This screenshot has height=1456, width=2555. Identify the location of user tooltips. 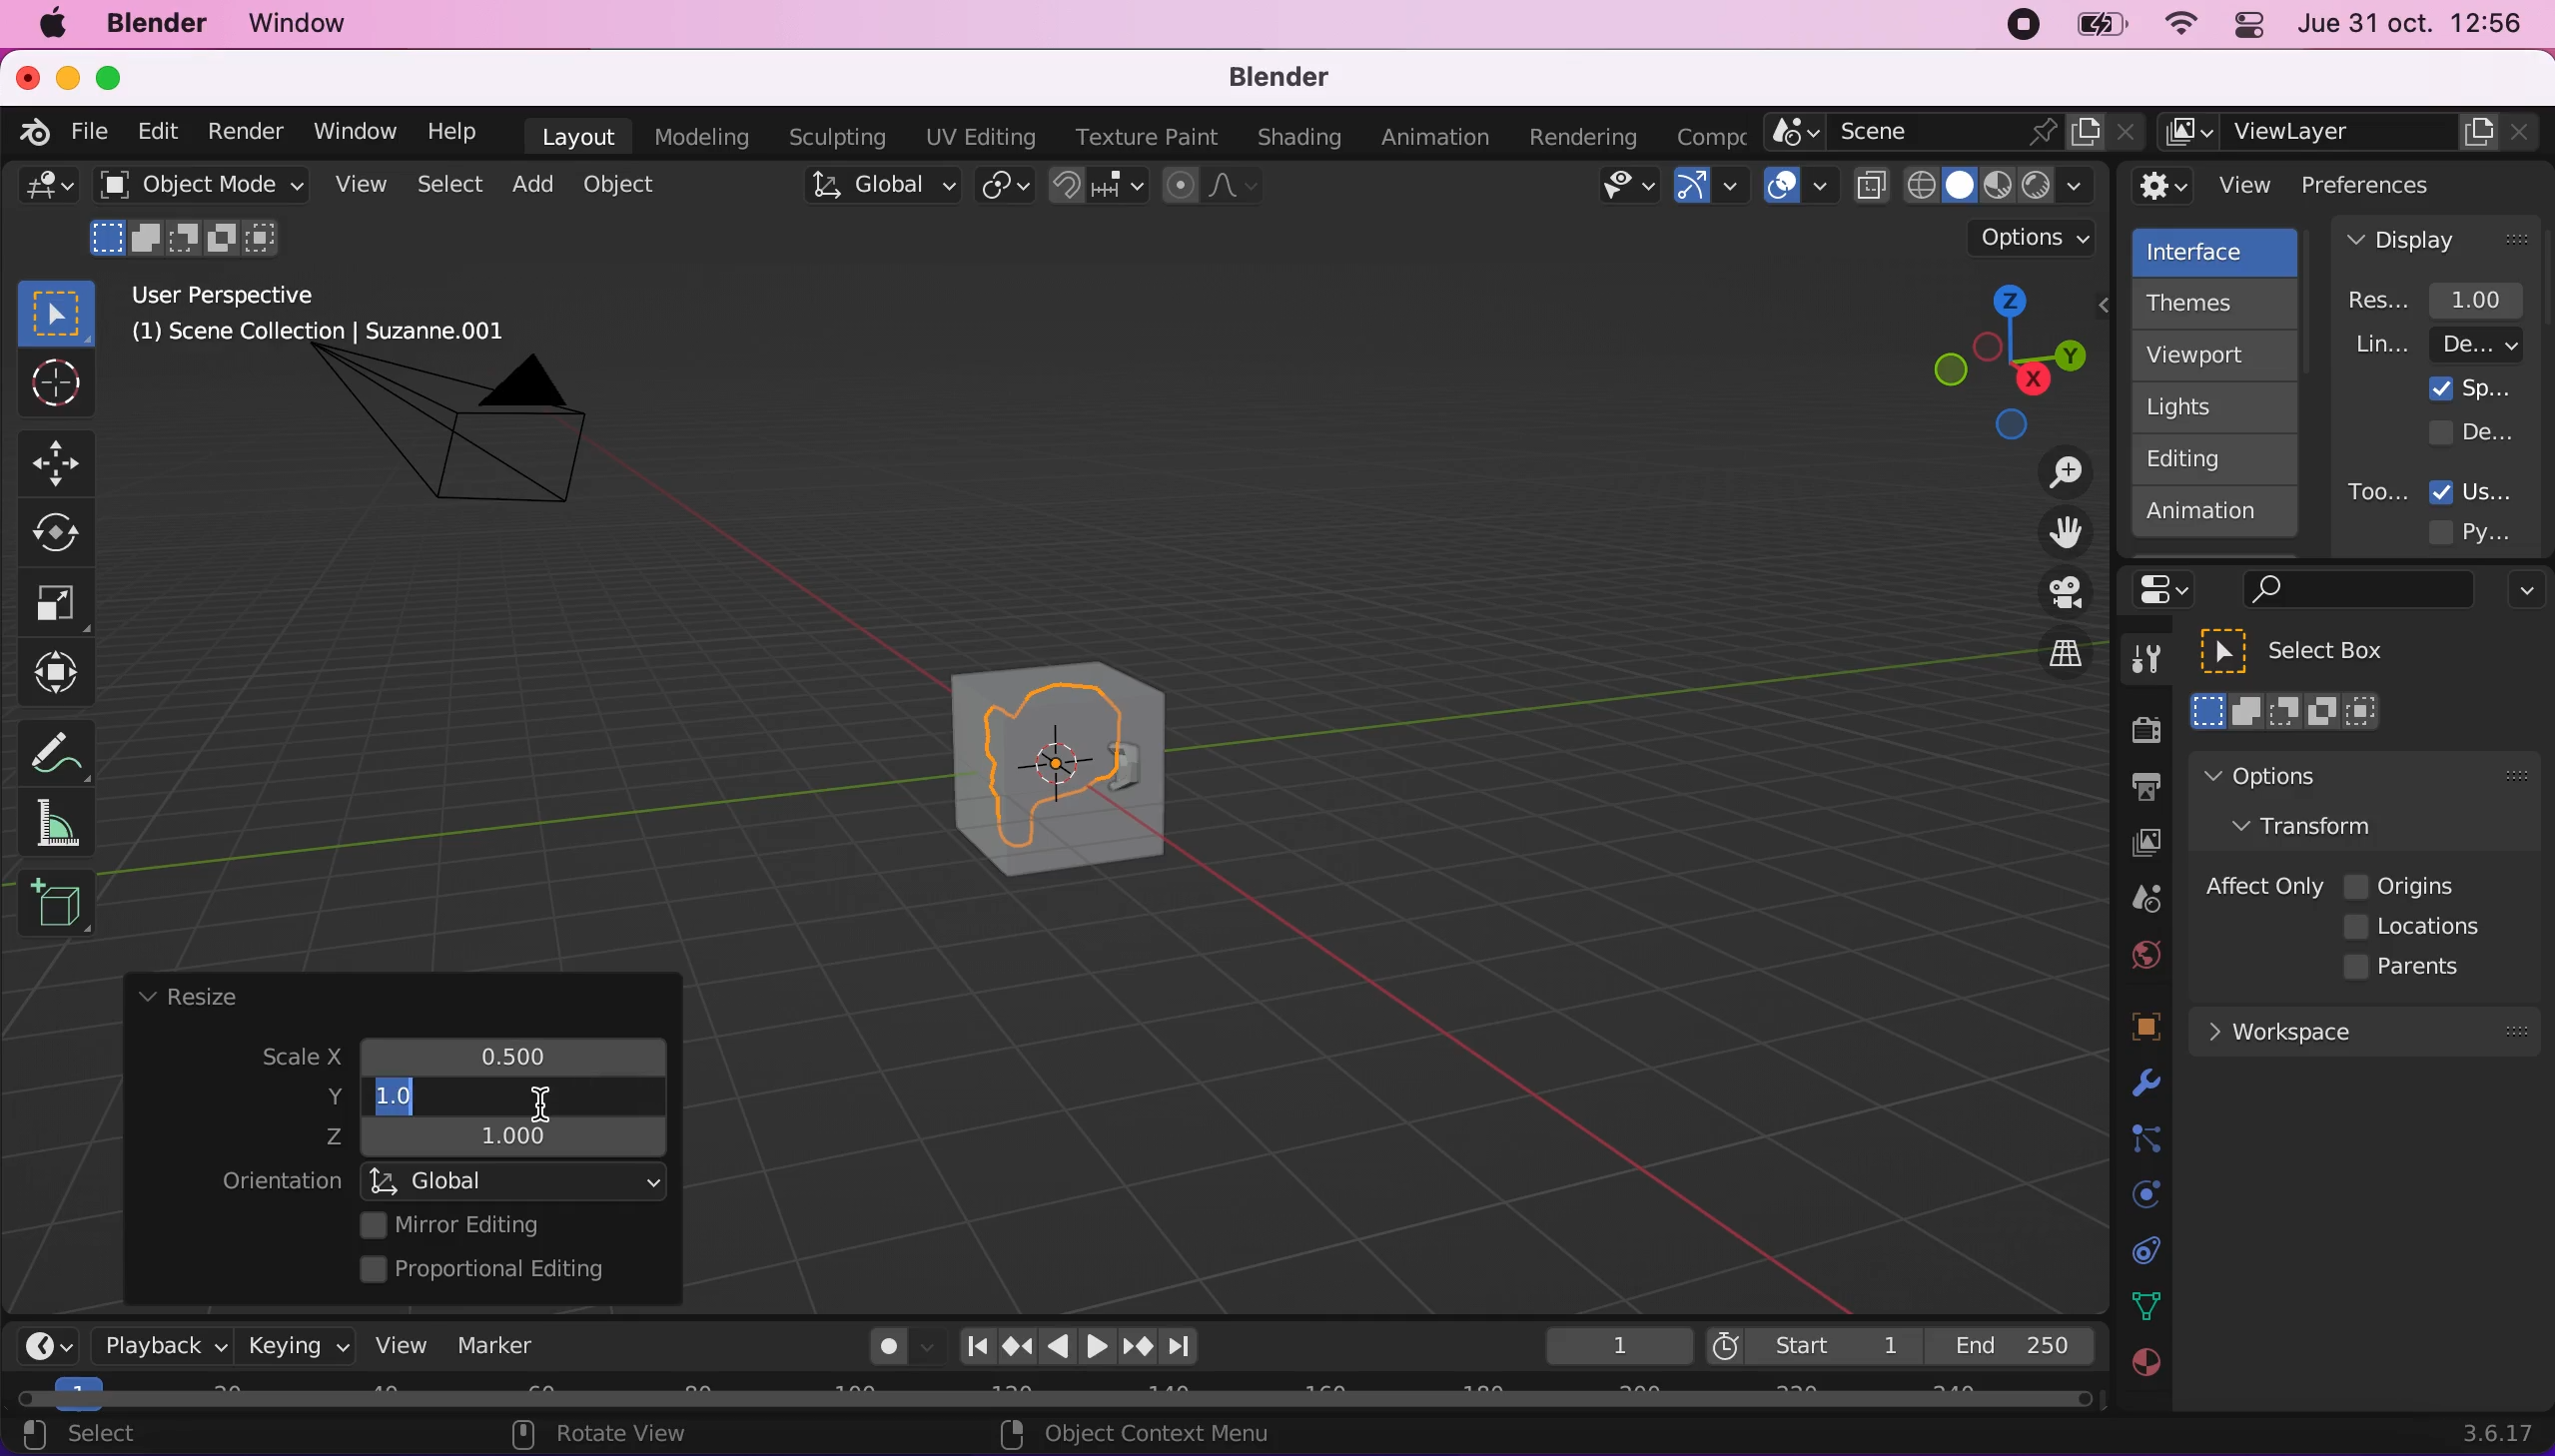
(2489, 489).